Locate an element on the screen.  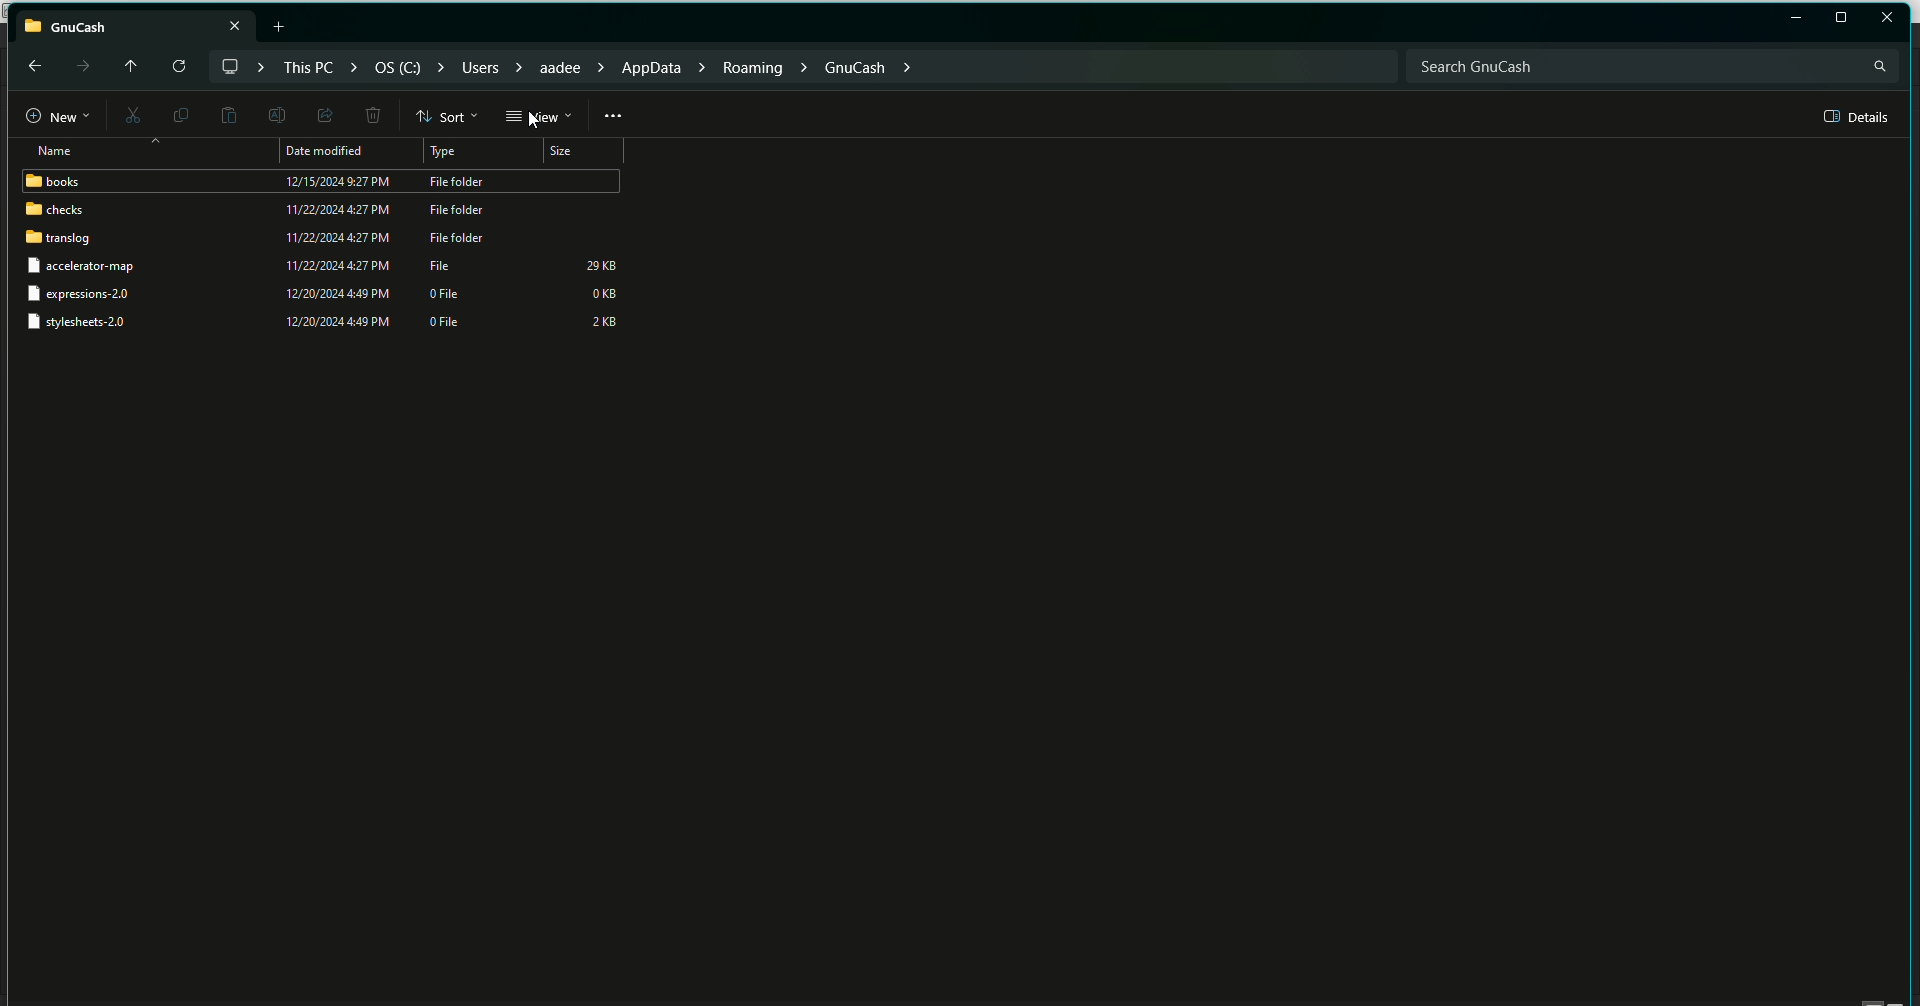
This PC is located at coordinates (135, 23).